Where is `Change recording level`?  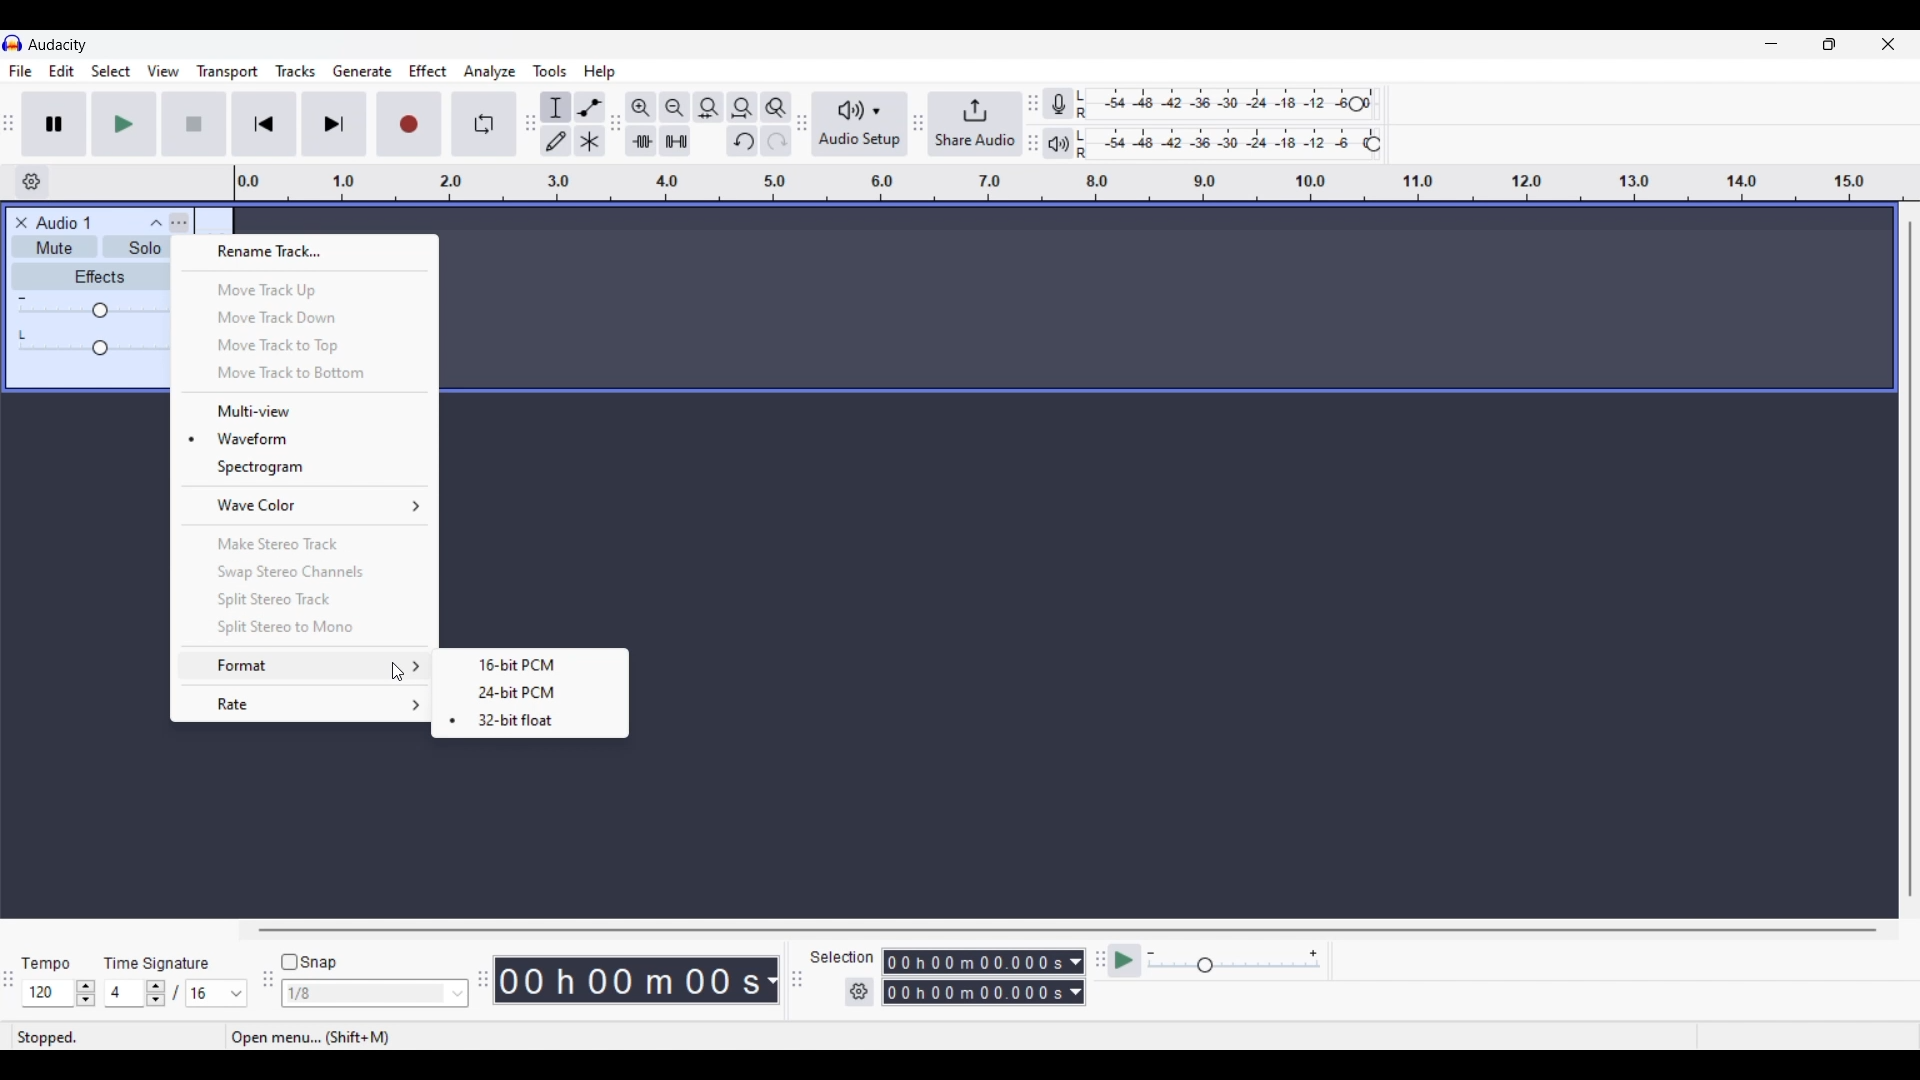 Change recording level is located at coordinates (1356, 103).